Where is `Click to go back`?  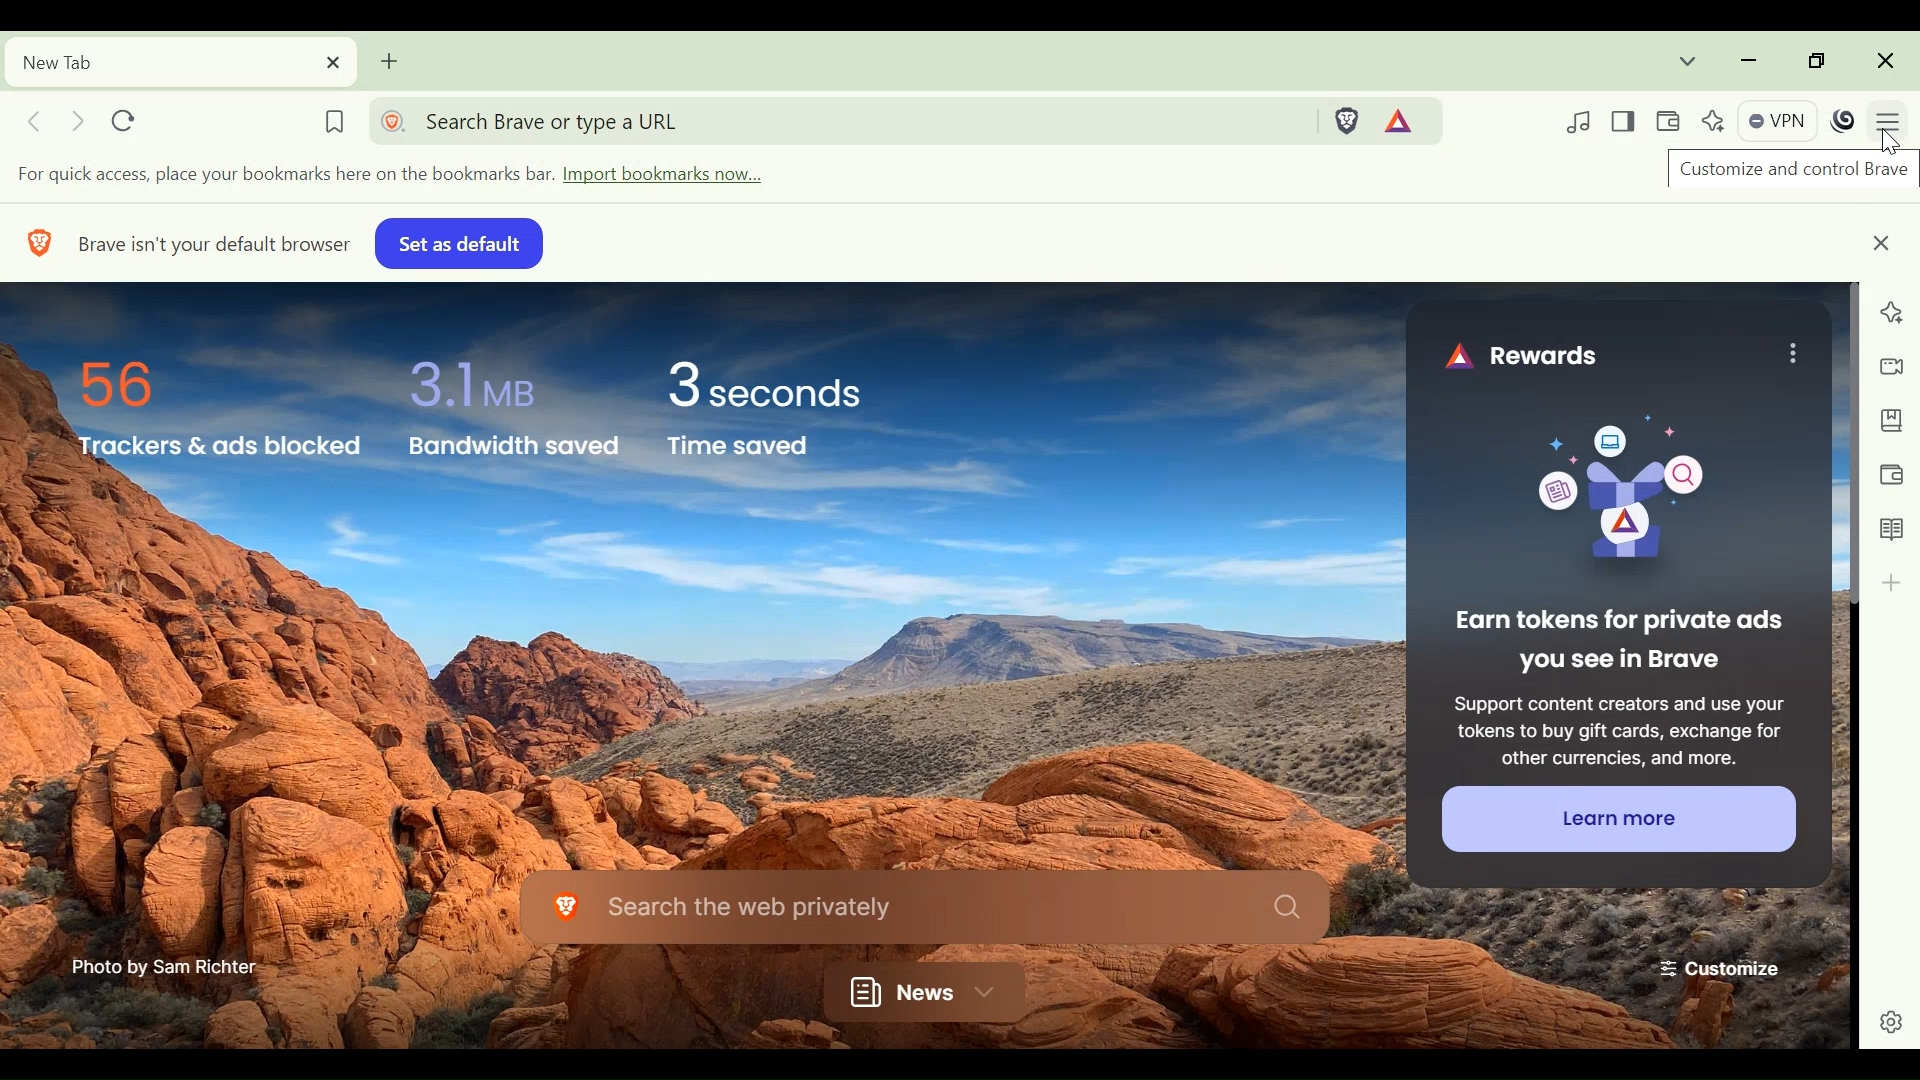
Click to go back is located at coordinates (33, 120).